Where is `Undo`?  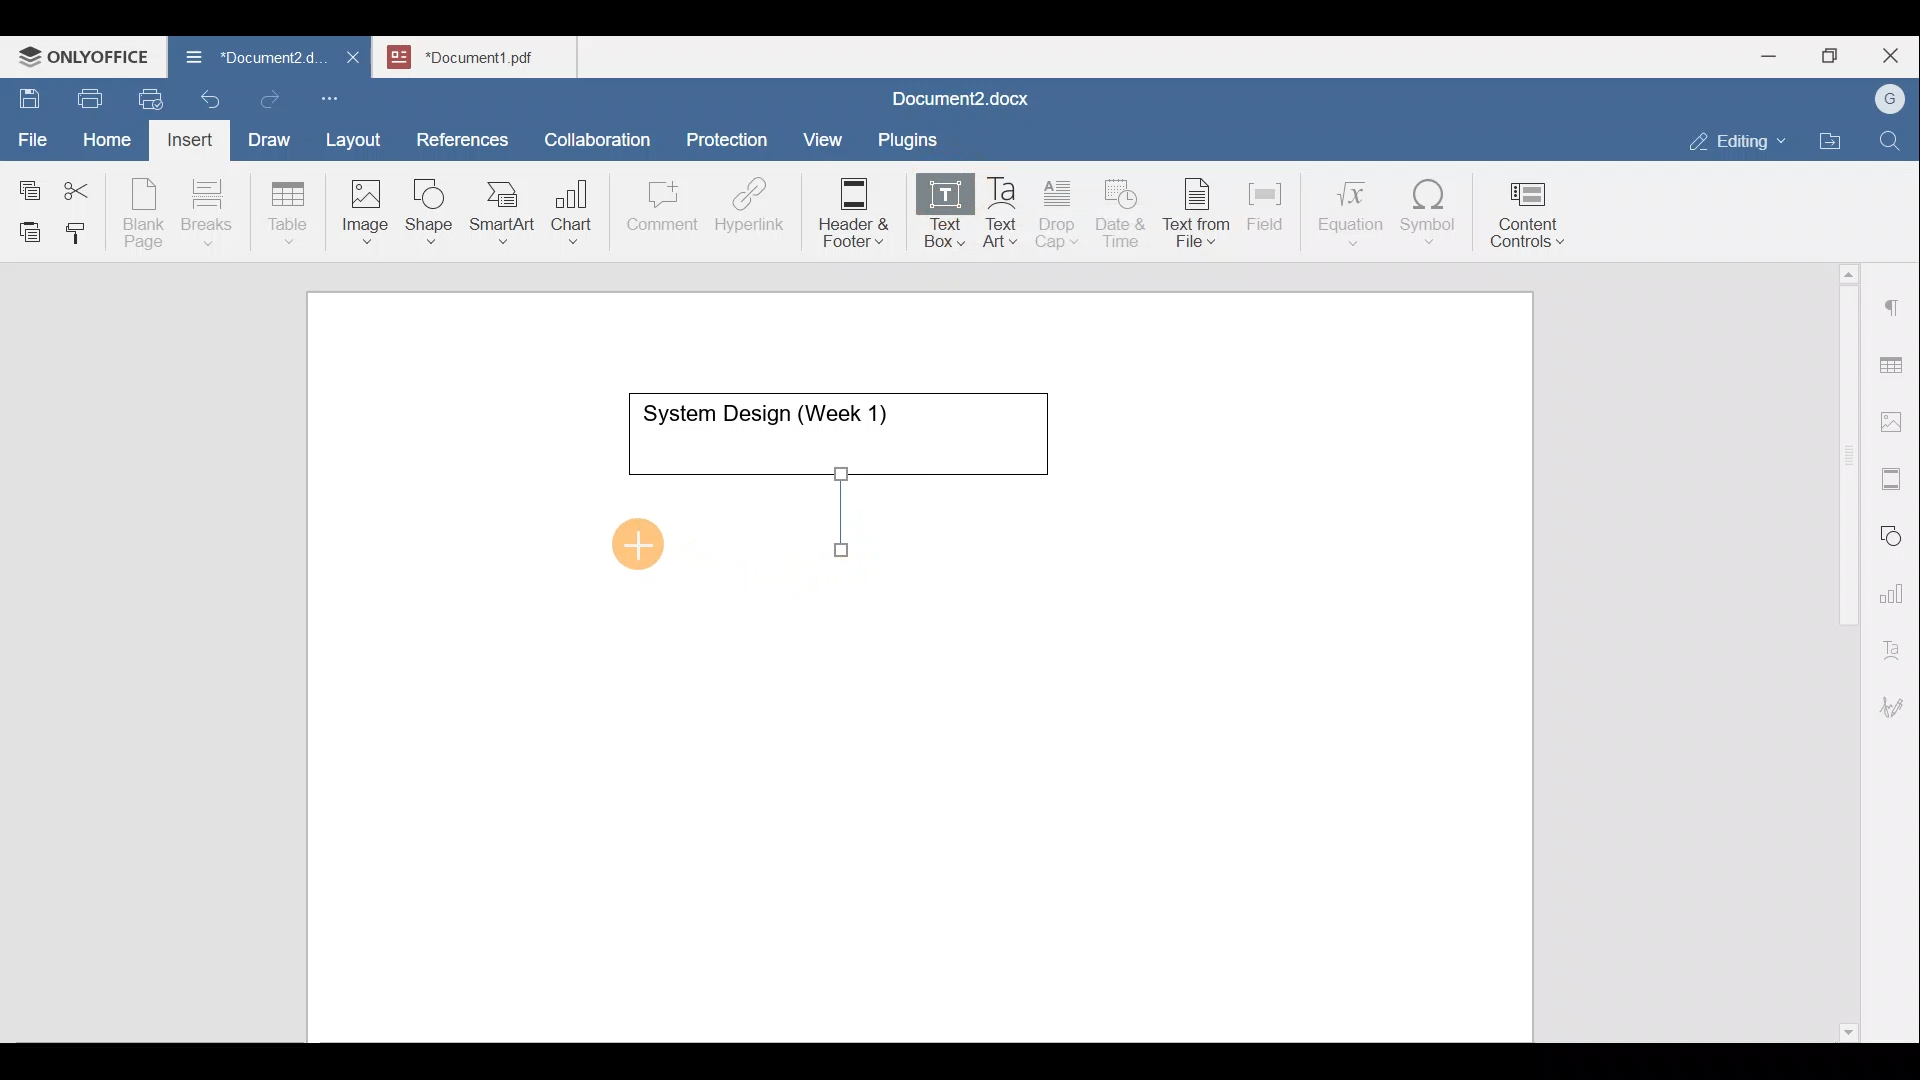
Undo is located at coordinates (206, 96).